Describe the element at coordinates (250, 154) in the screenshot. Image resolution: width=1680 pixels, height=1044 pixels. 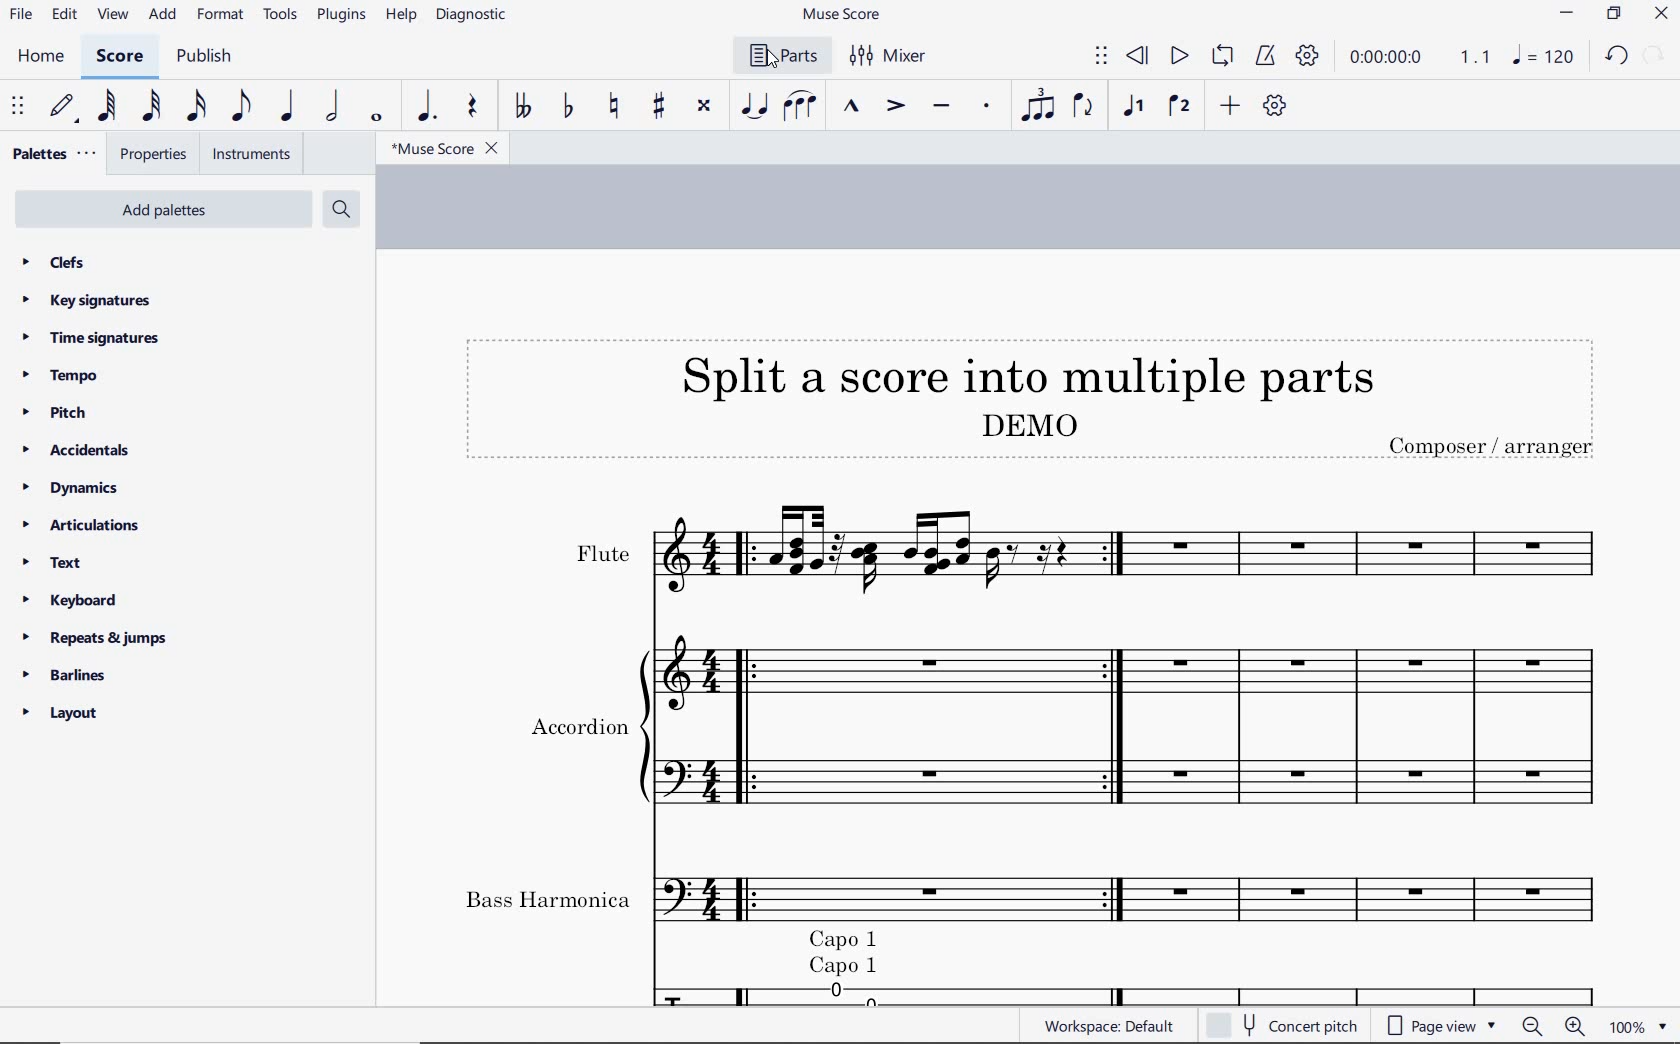
I see `instruments` at that location.